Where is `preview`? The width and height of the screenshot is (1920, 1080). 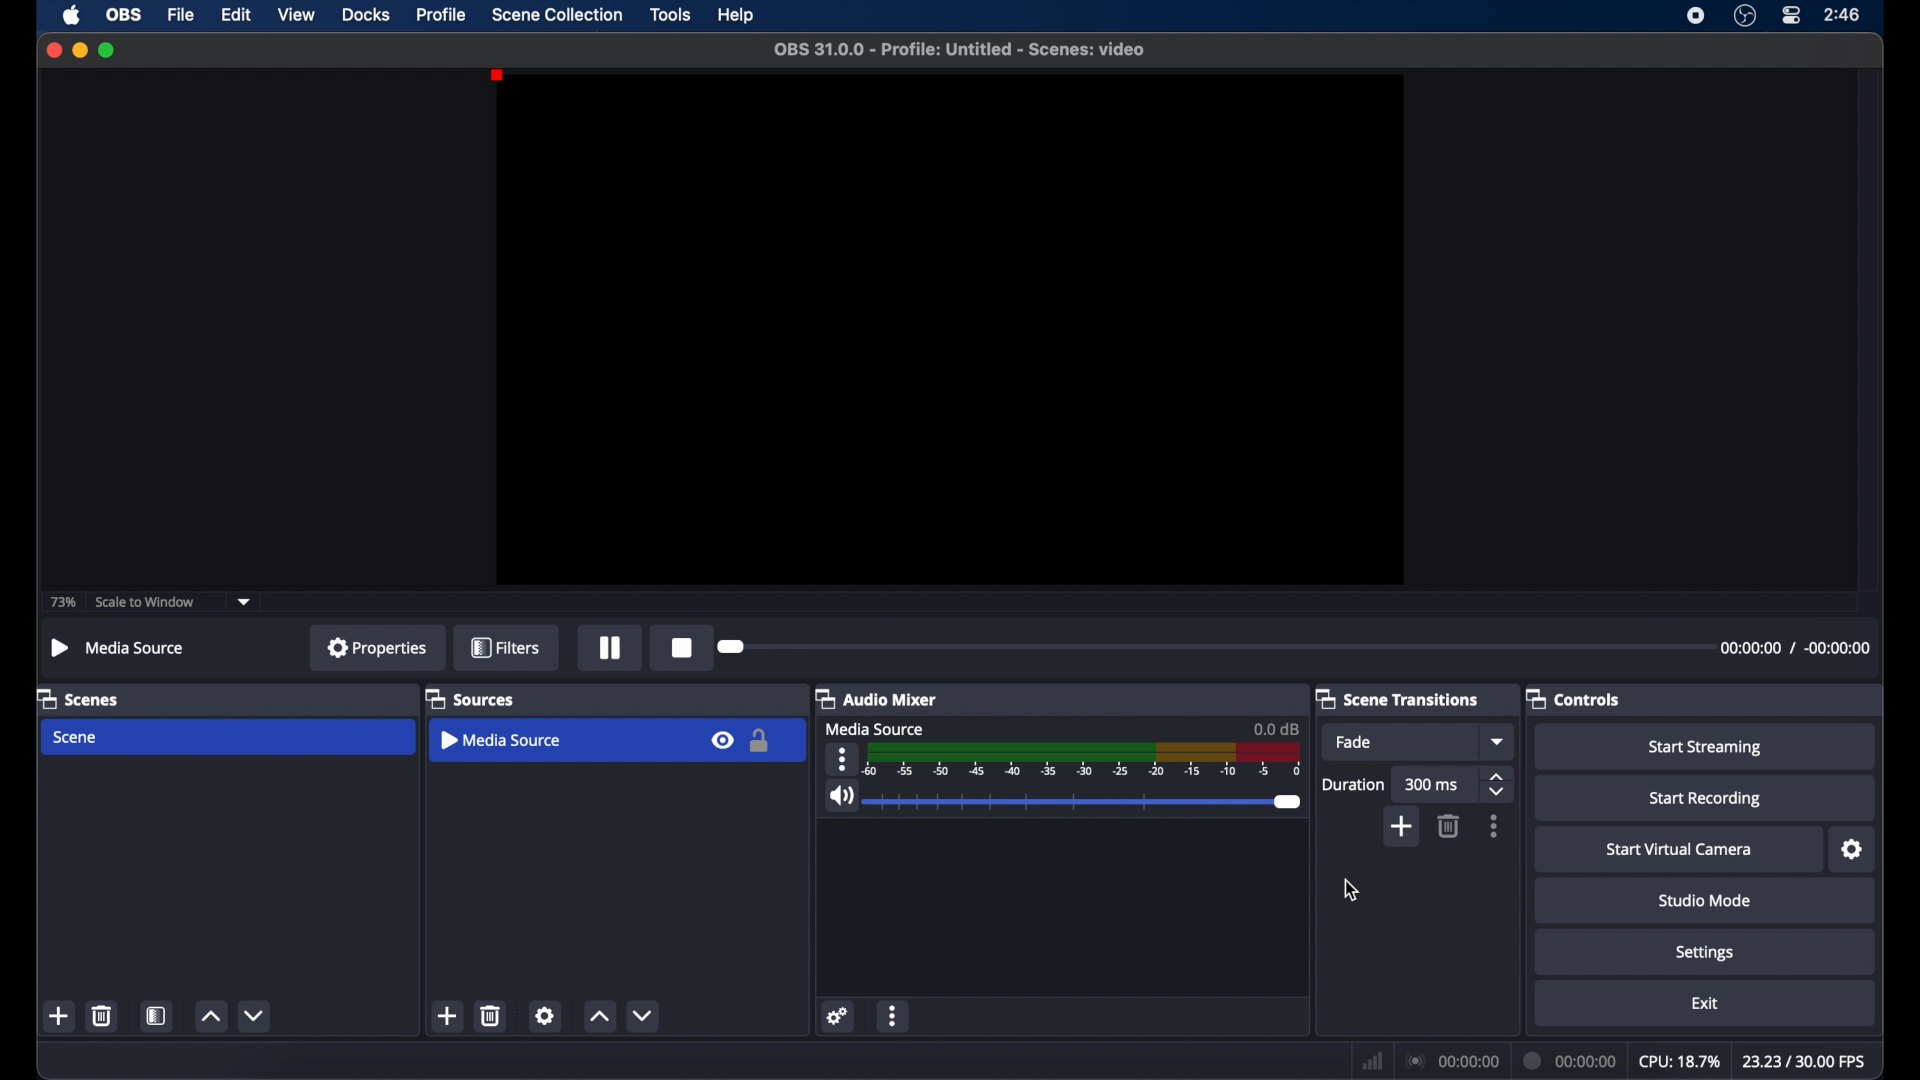
preview is located at coordinates (948, 330).